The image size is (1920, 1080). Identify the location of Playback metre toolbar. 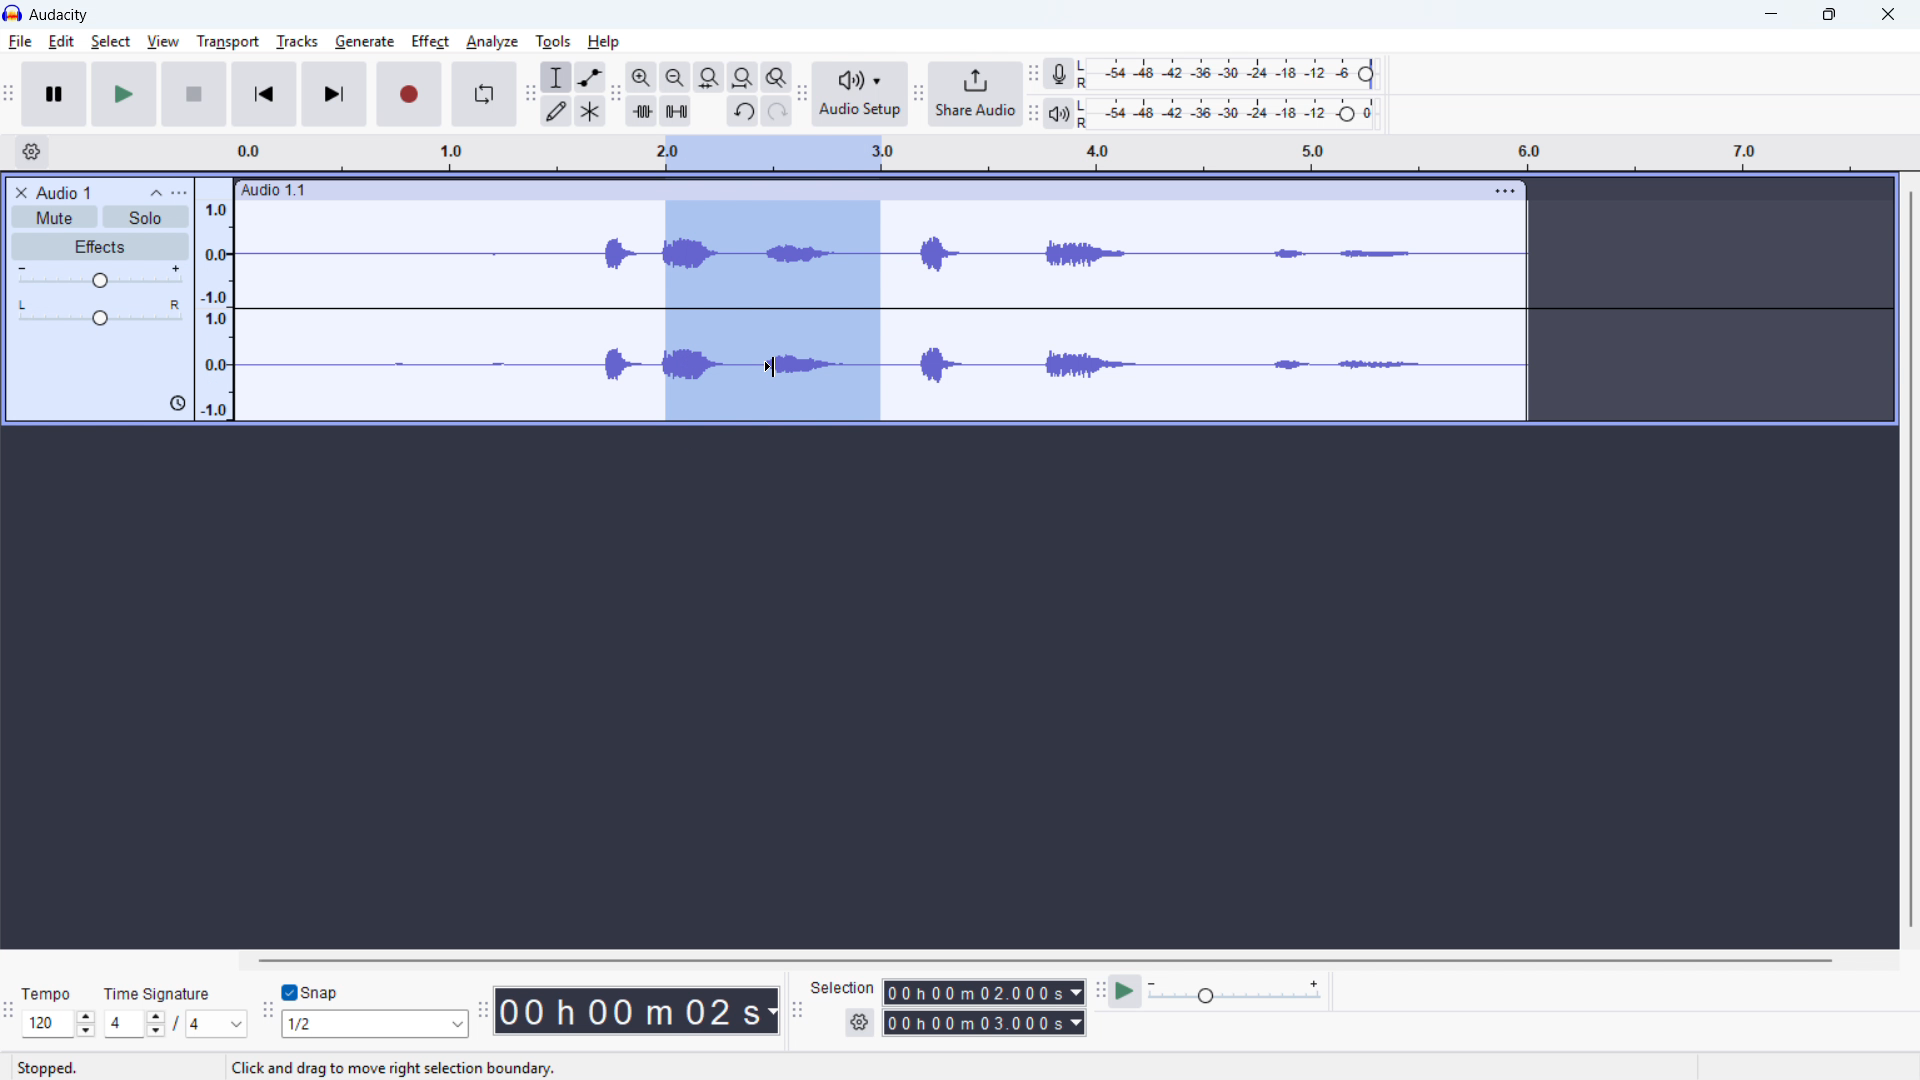
(1032, 114).